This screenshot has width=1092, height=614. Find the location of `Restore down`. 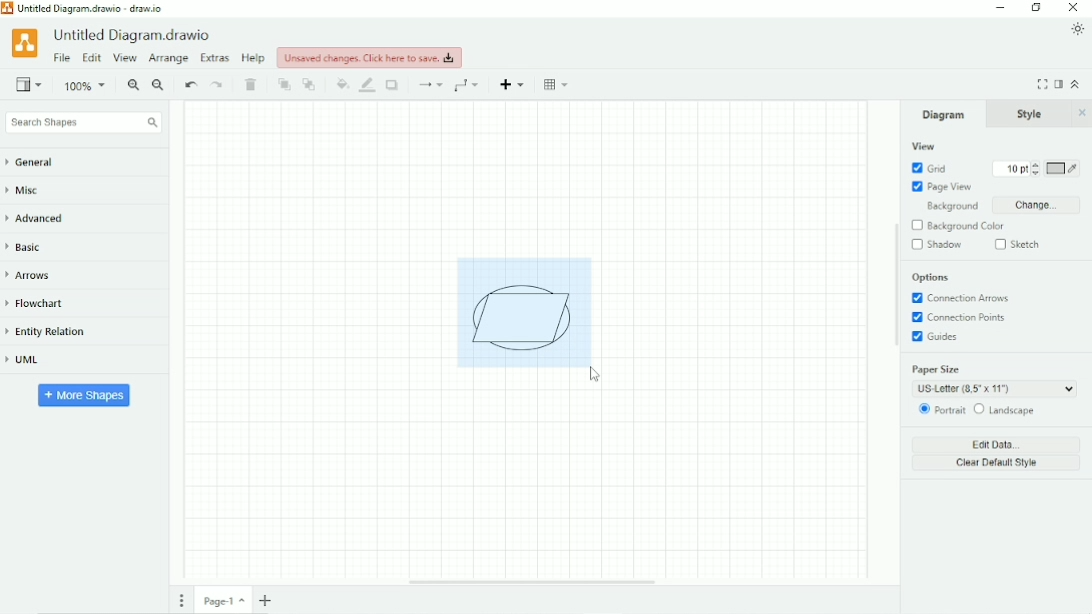

Restore down is located at coordinates (1036, 8).